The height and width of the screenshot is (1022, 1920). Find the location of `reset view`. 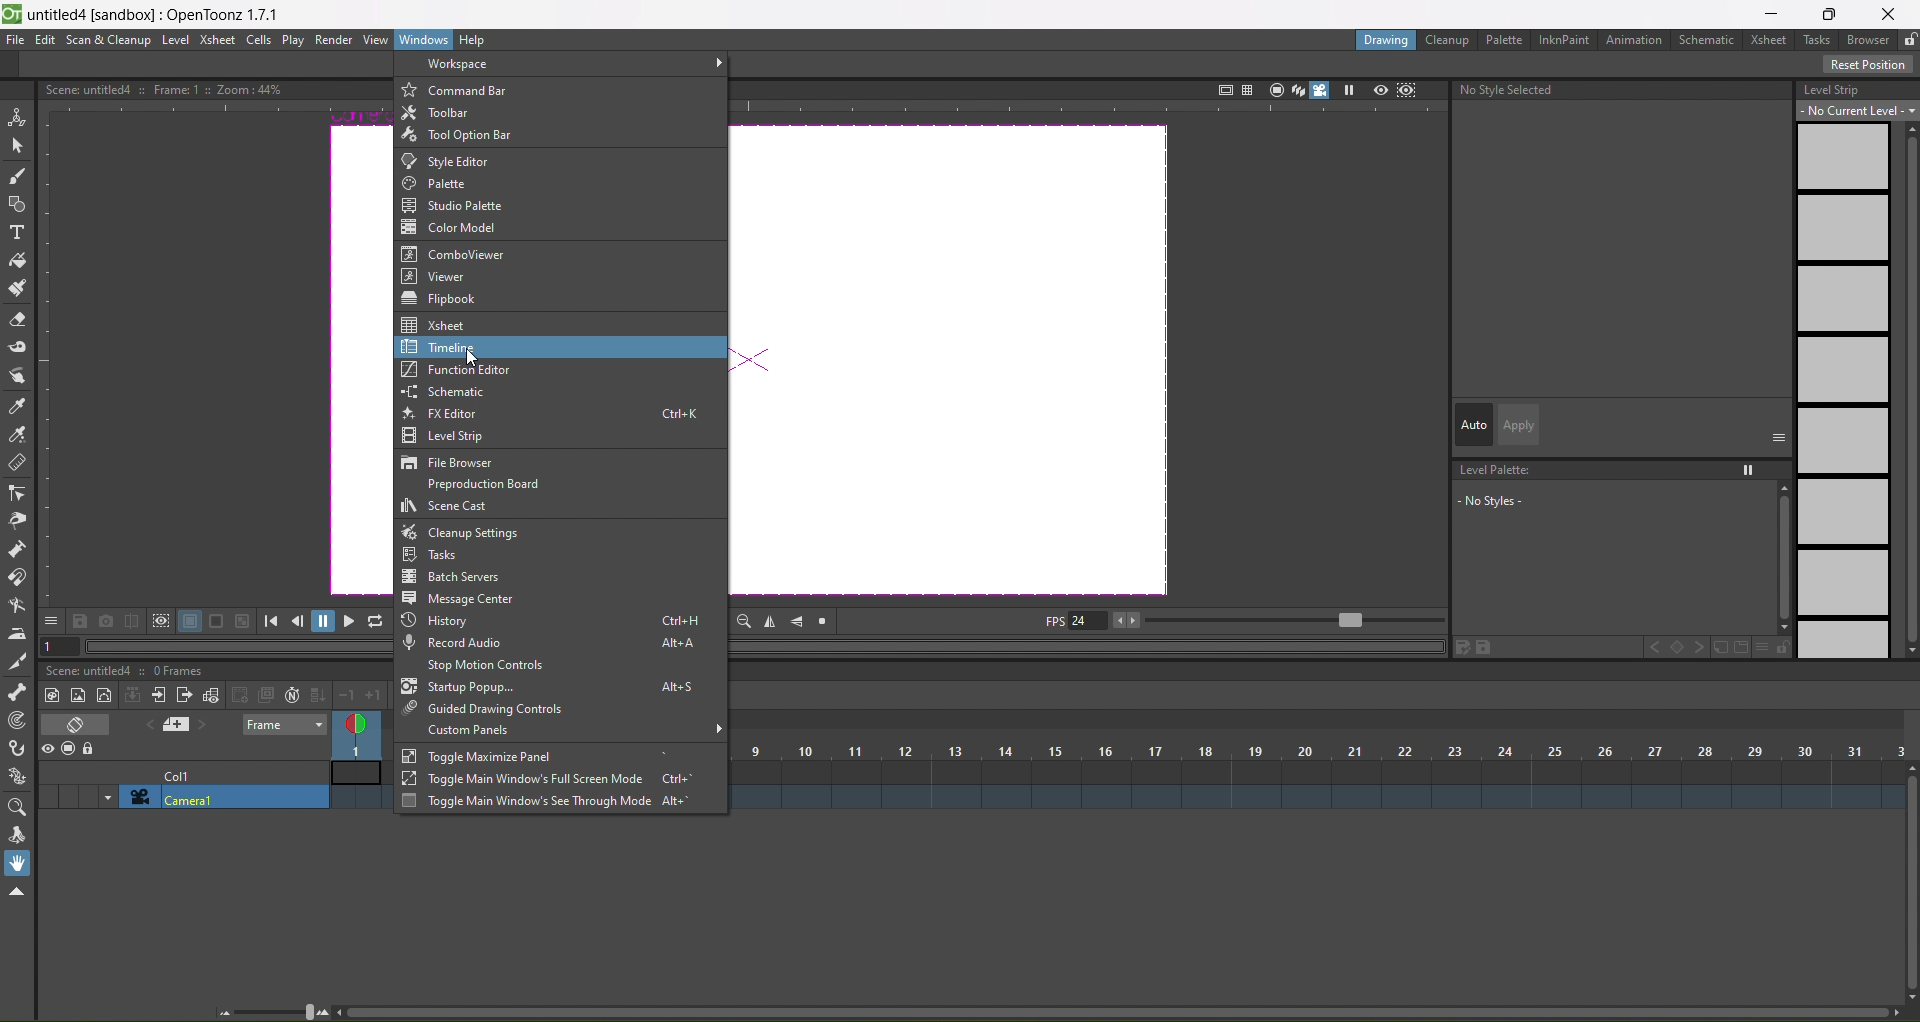

reset view is located at coordinates (826, 621).